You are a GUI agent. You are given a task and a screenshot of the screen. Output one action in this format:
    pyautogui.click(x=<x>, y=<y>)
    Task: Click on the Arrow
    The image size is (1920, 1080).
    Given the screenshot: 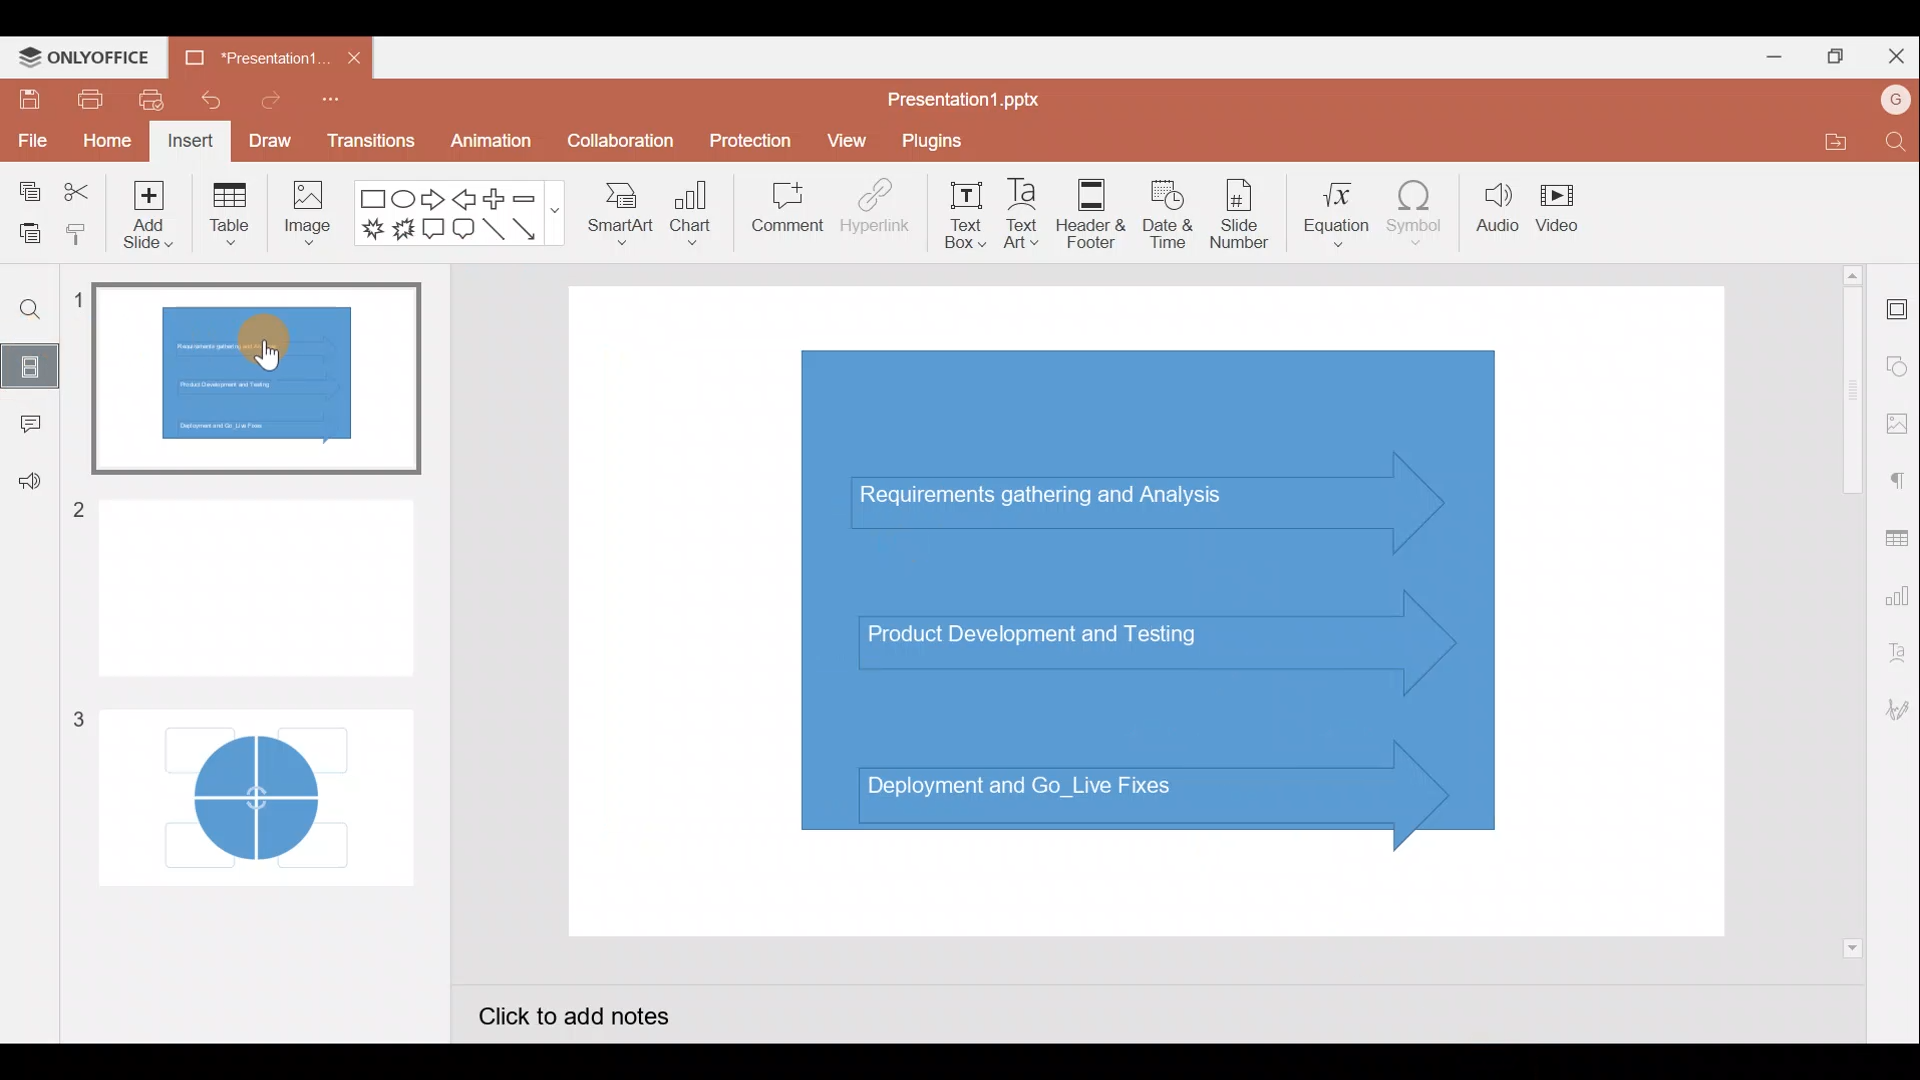 What is the action you would take?
    pyautogui.click(x=529, y=229)
    